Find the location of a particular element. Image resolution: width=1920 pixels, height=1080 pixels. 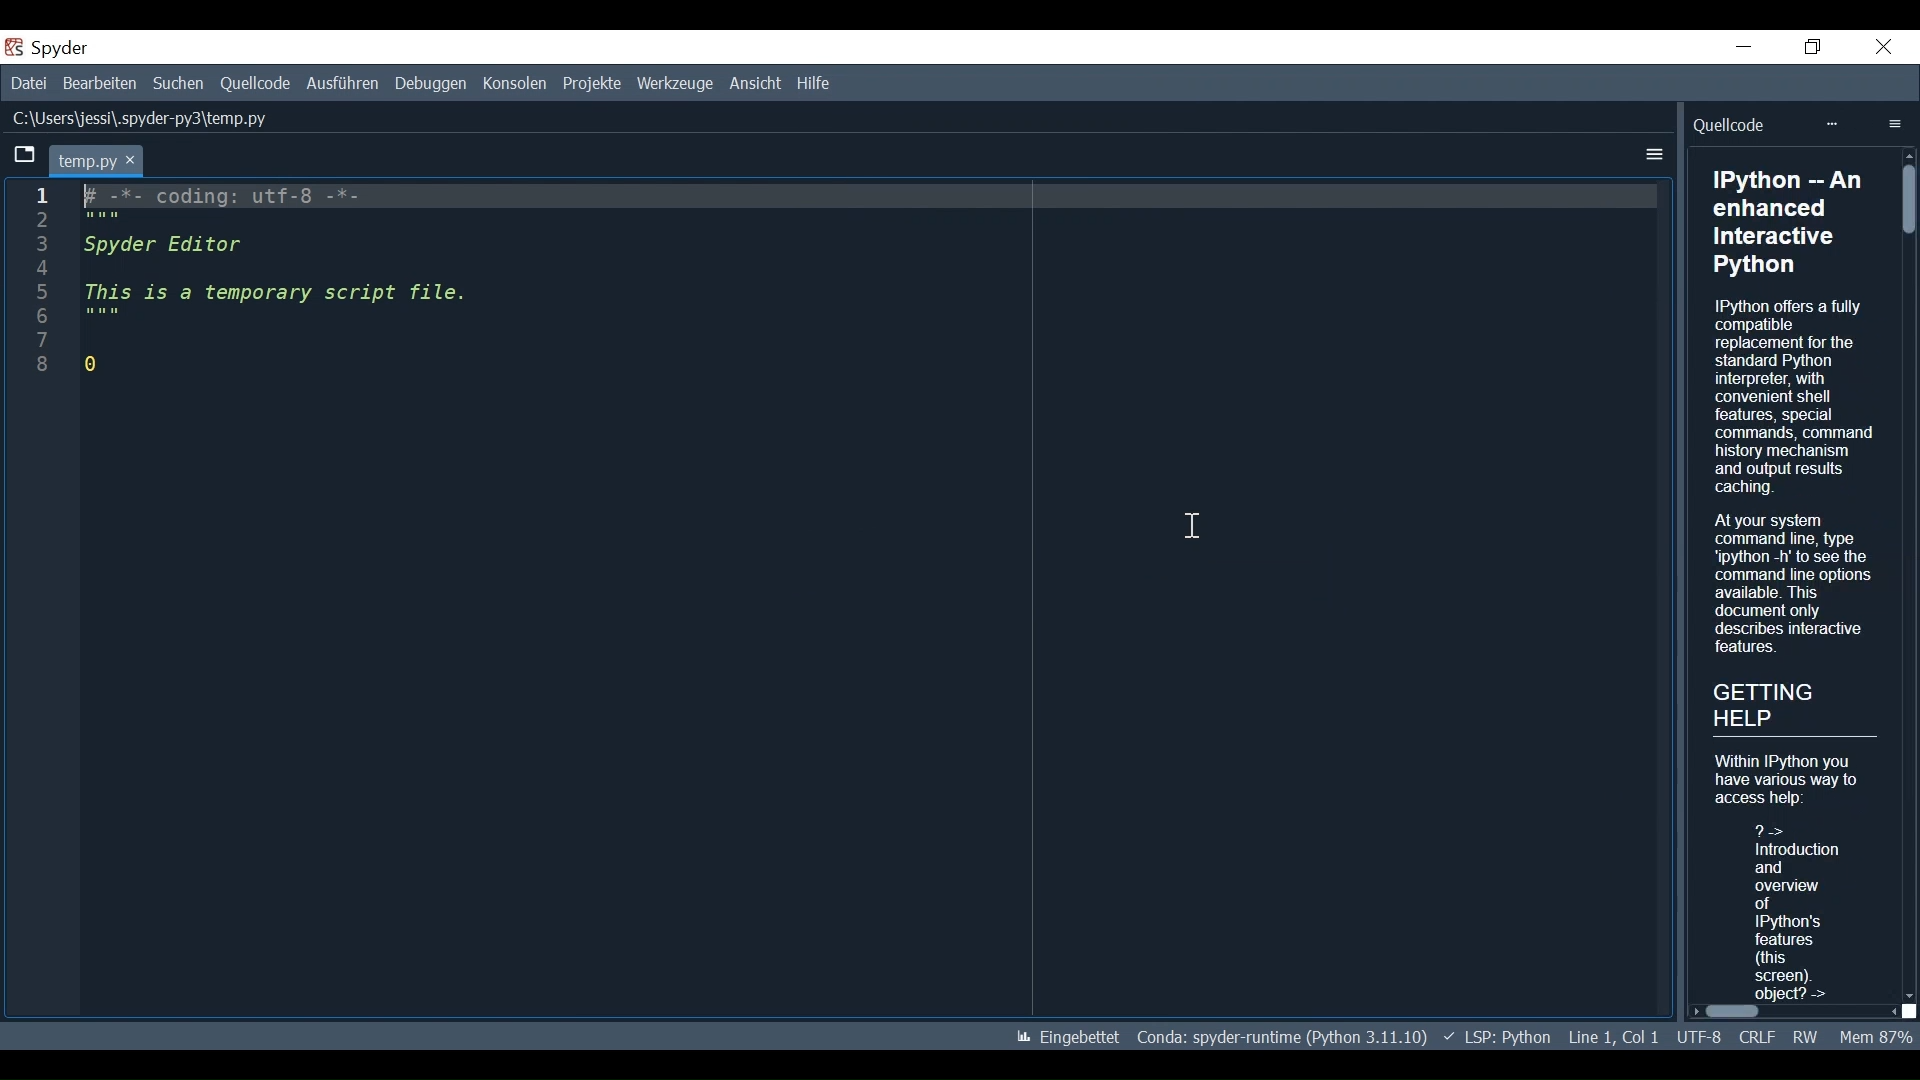

Projects is located at coordinates (593, 85).